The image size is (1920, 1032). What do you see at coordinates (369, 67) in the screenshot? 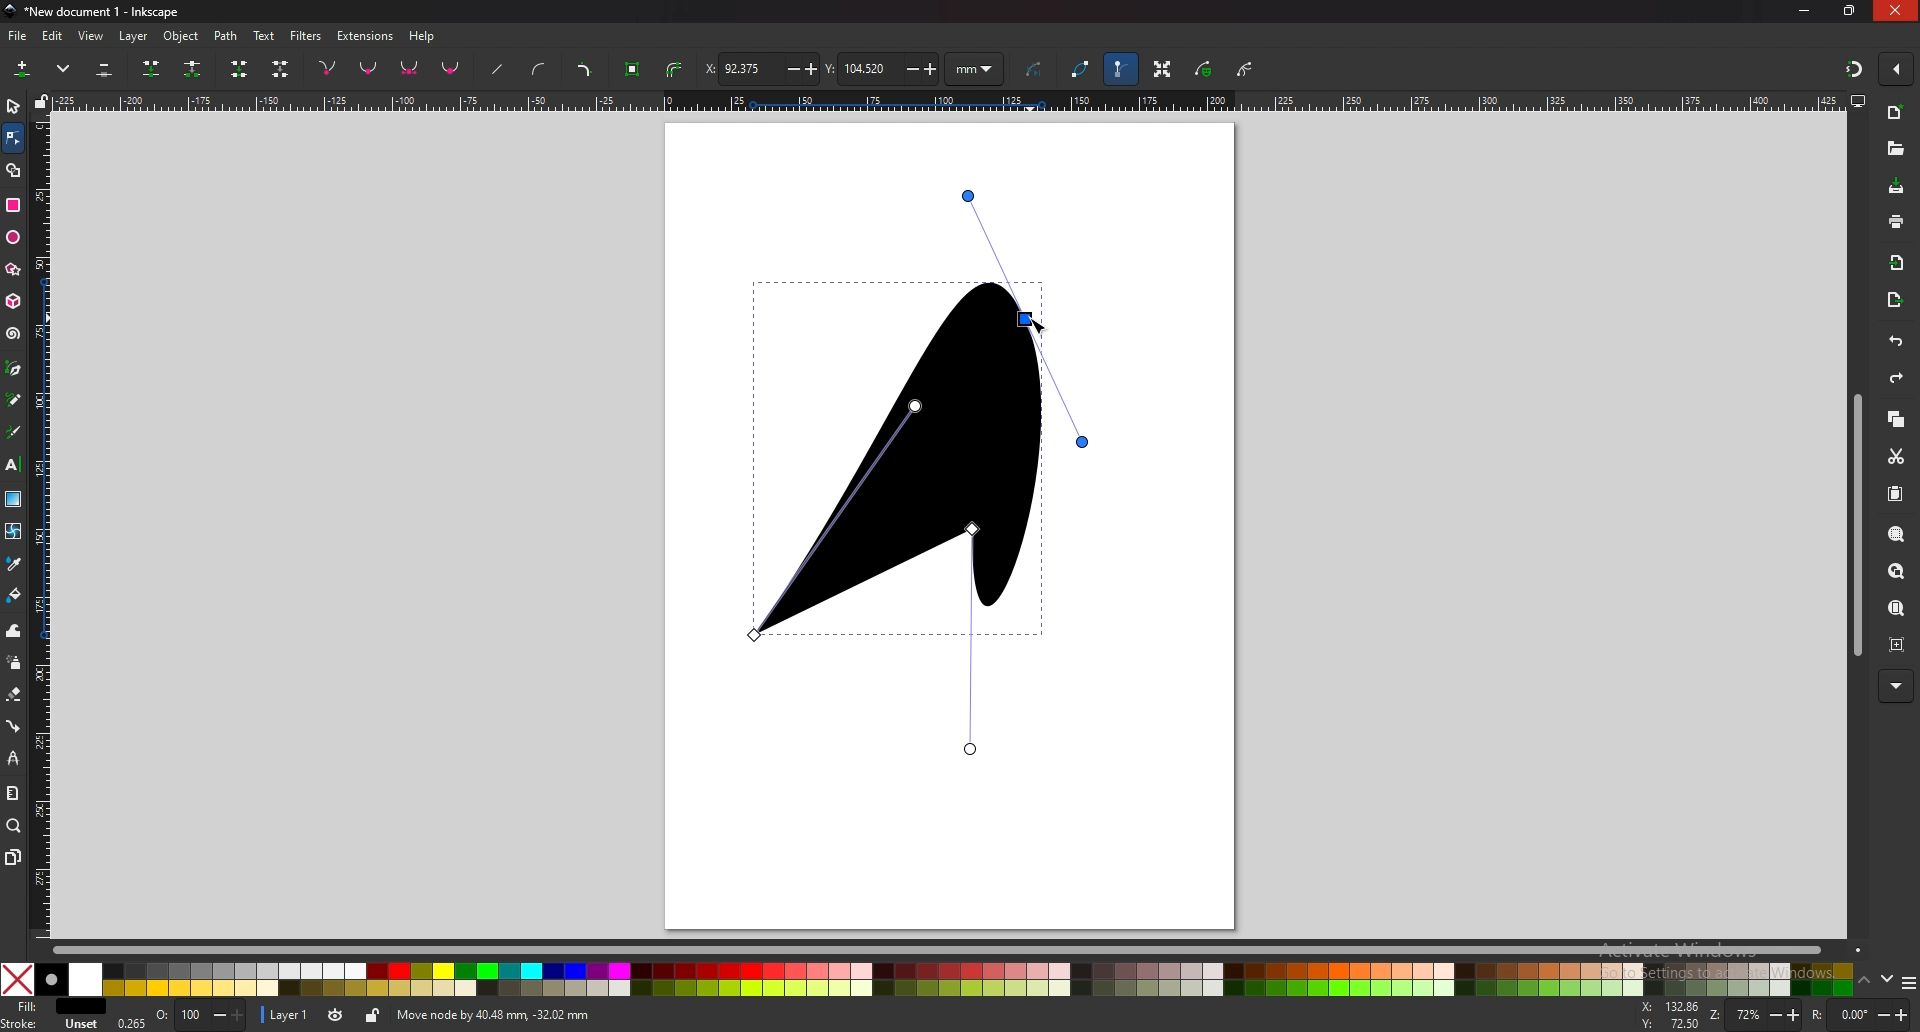
I see `nodes smooth` at bounding box center [369, 67].